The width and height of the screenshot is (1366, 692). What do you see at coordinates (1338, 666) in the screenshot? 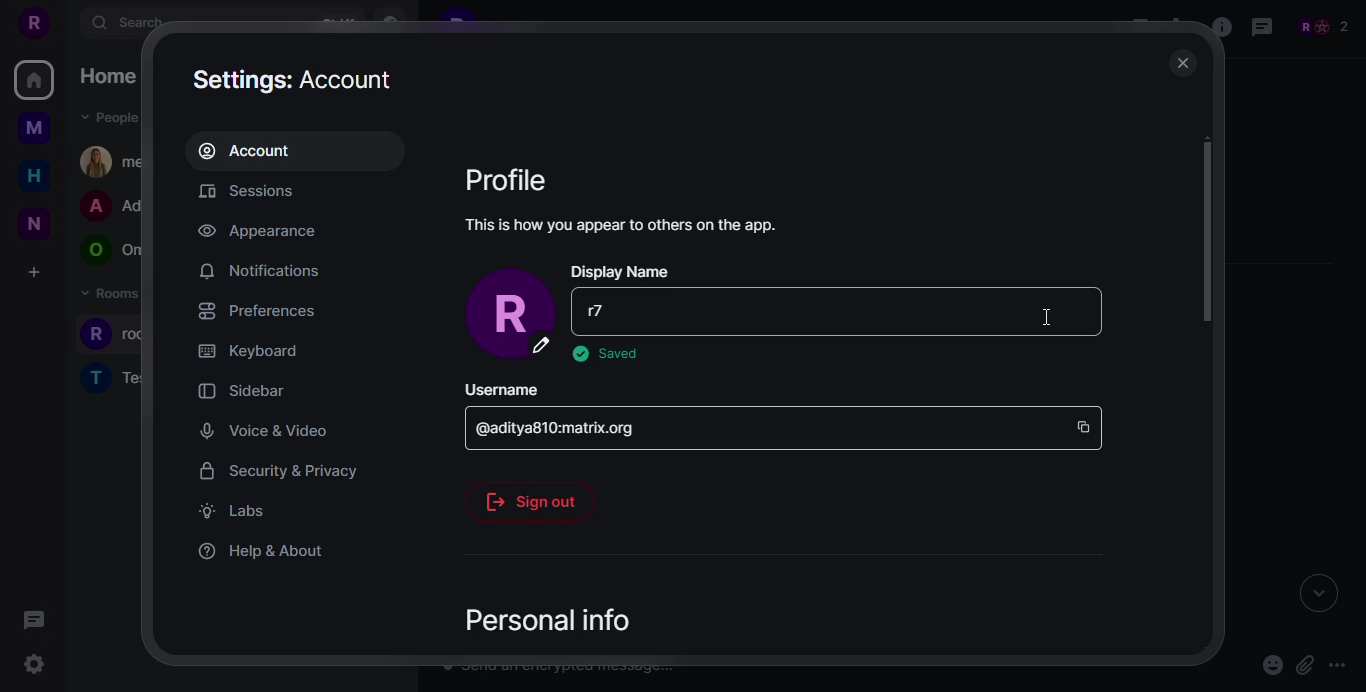
I see `more` at bounding box center [1338, 666].